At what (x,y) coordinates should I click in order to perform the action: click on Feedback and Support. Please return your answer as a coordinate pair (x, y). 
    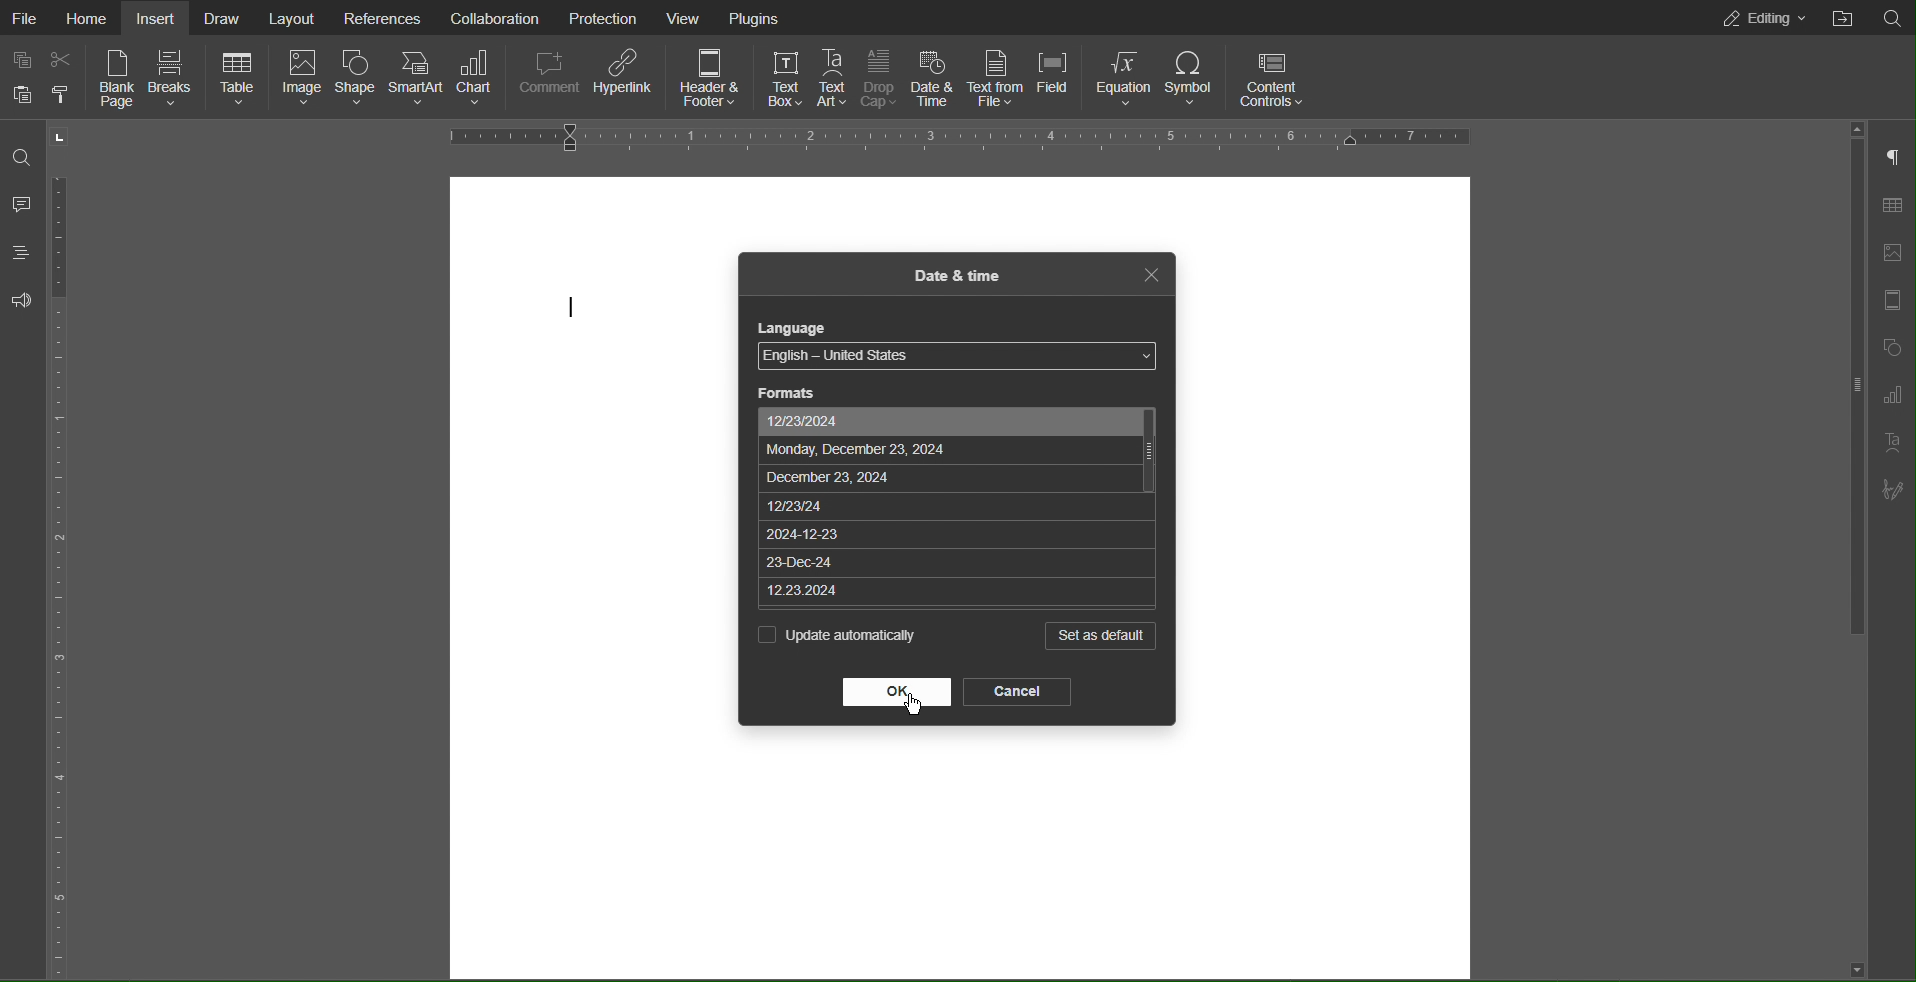
    Looking at the image, I should click on (19, 302).